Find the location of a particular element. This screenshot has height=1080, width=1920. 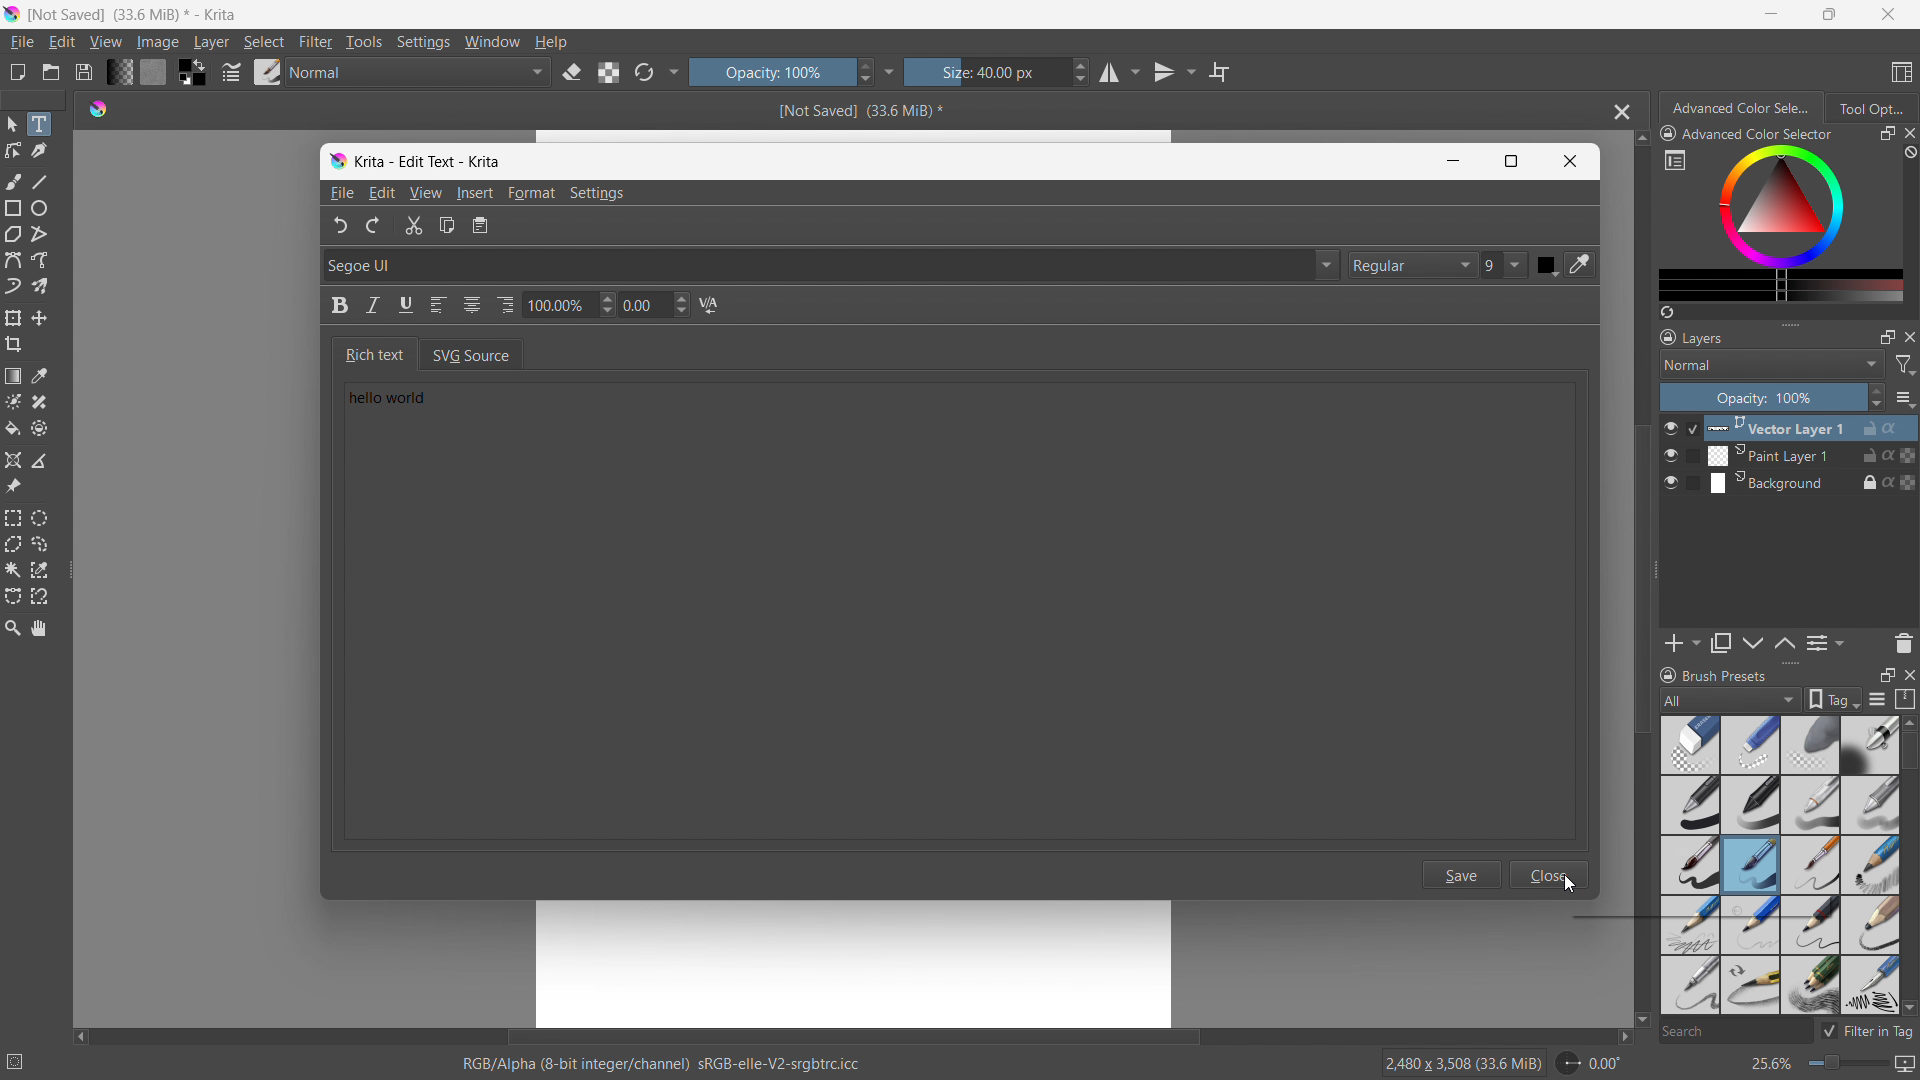

resize is located at coordinates (1790, 322).